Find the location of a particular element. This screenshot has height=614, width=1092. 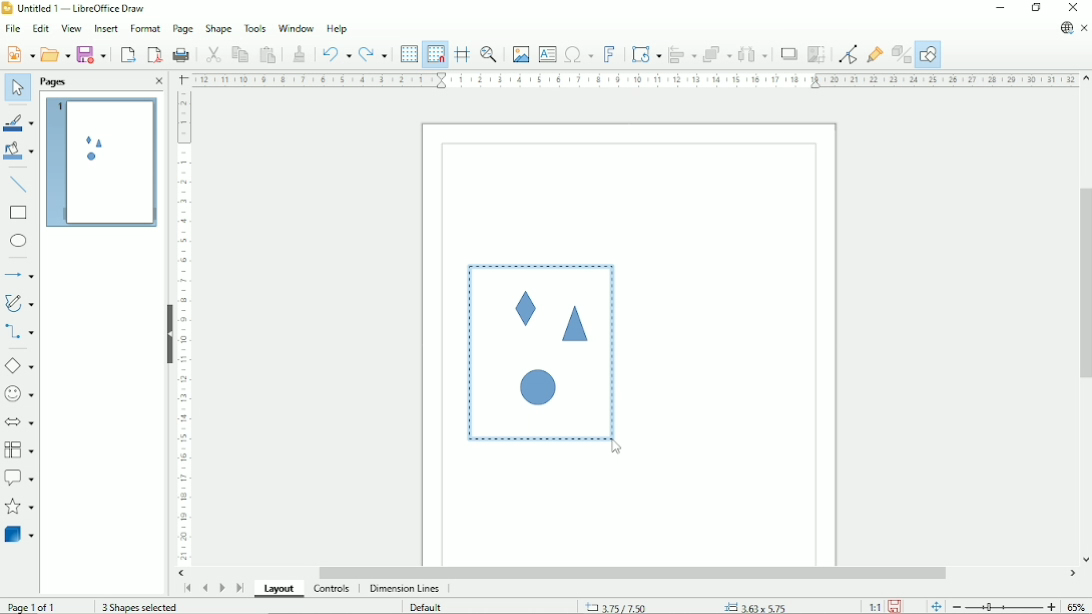

Update available is located at coordinates (1066, 28).